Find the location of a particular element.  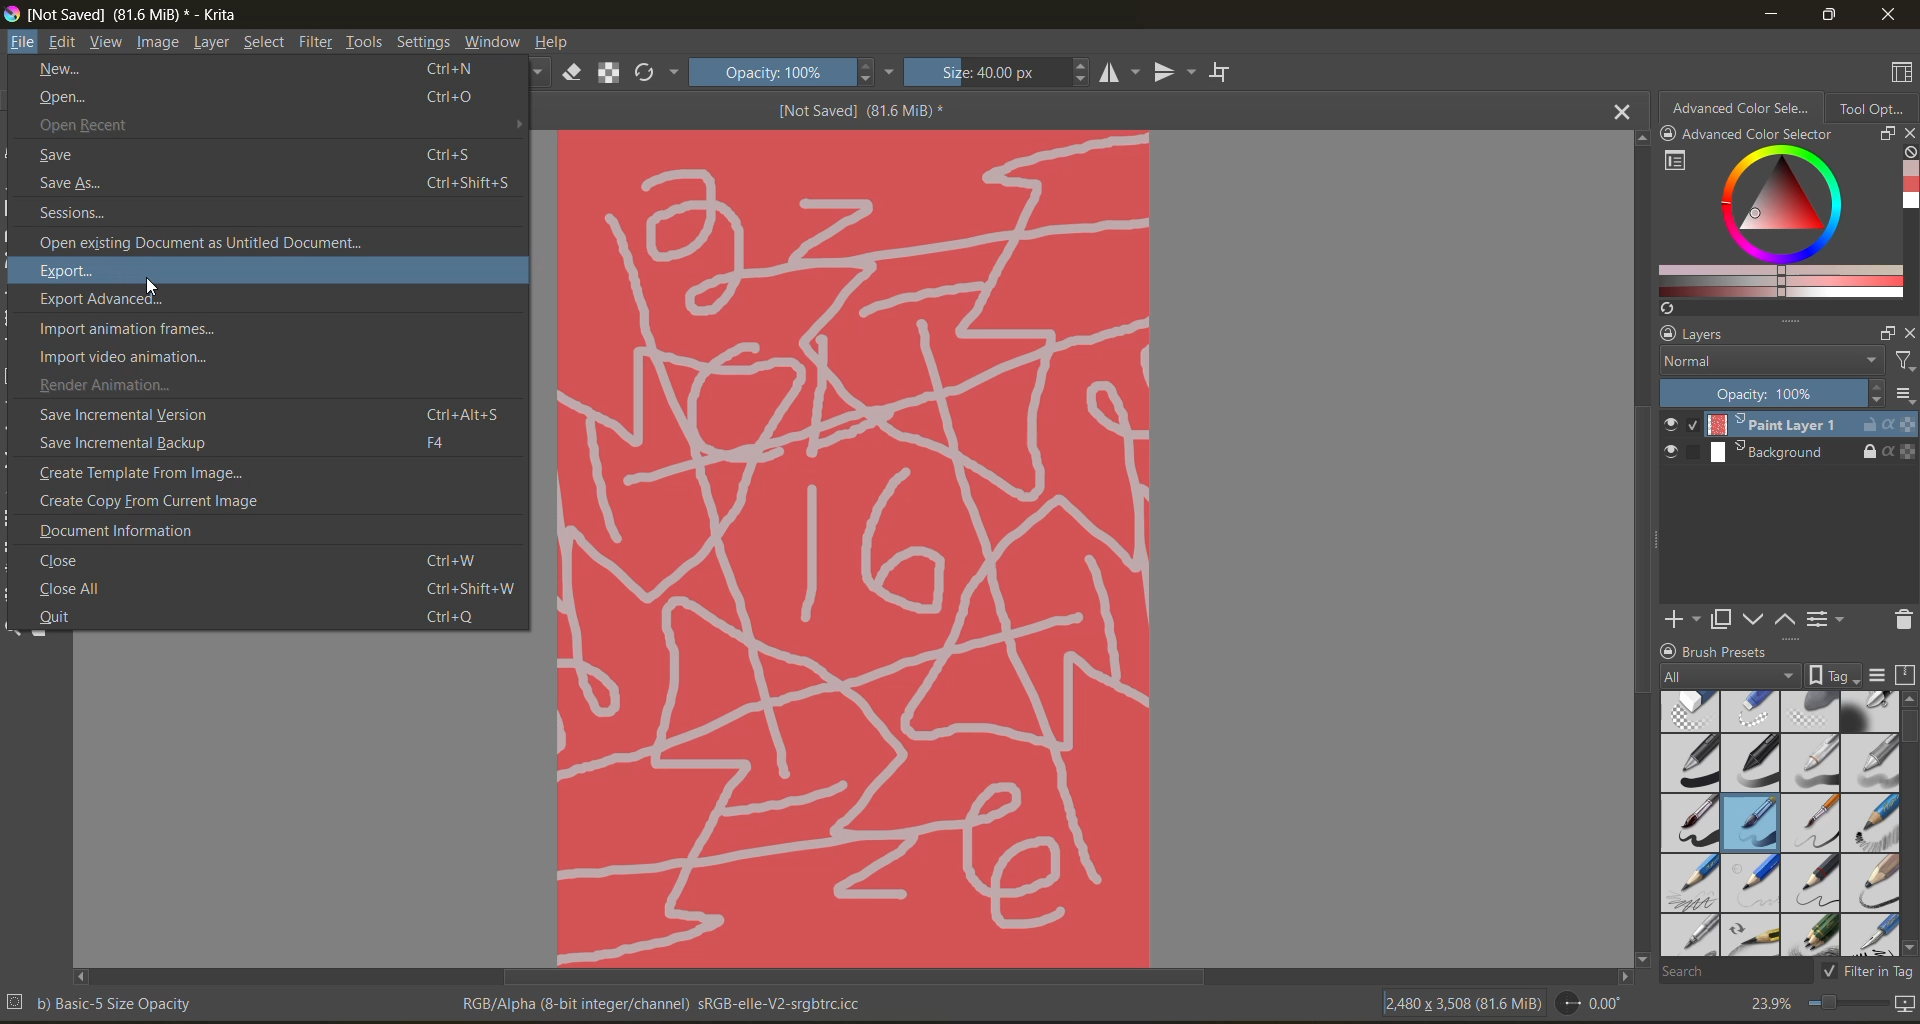

advanced color selector is located at coordinates (1774, 223).